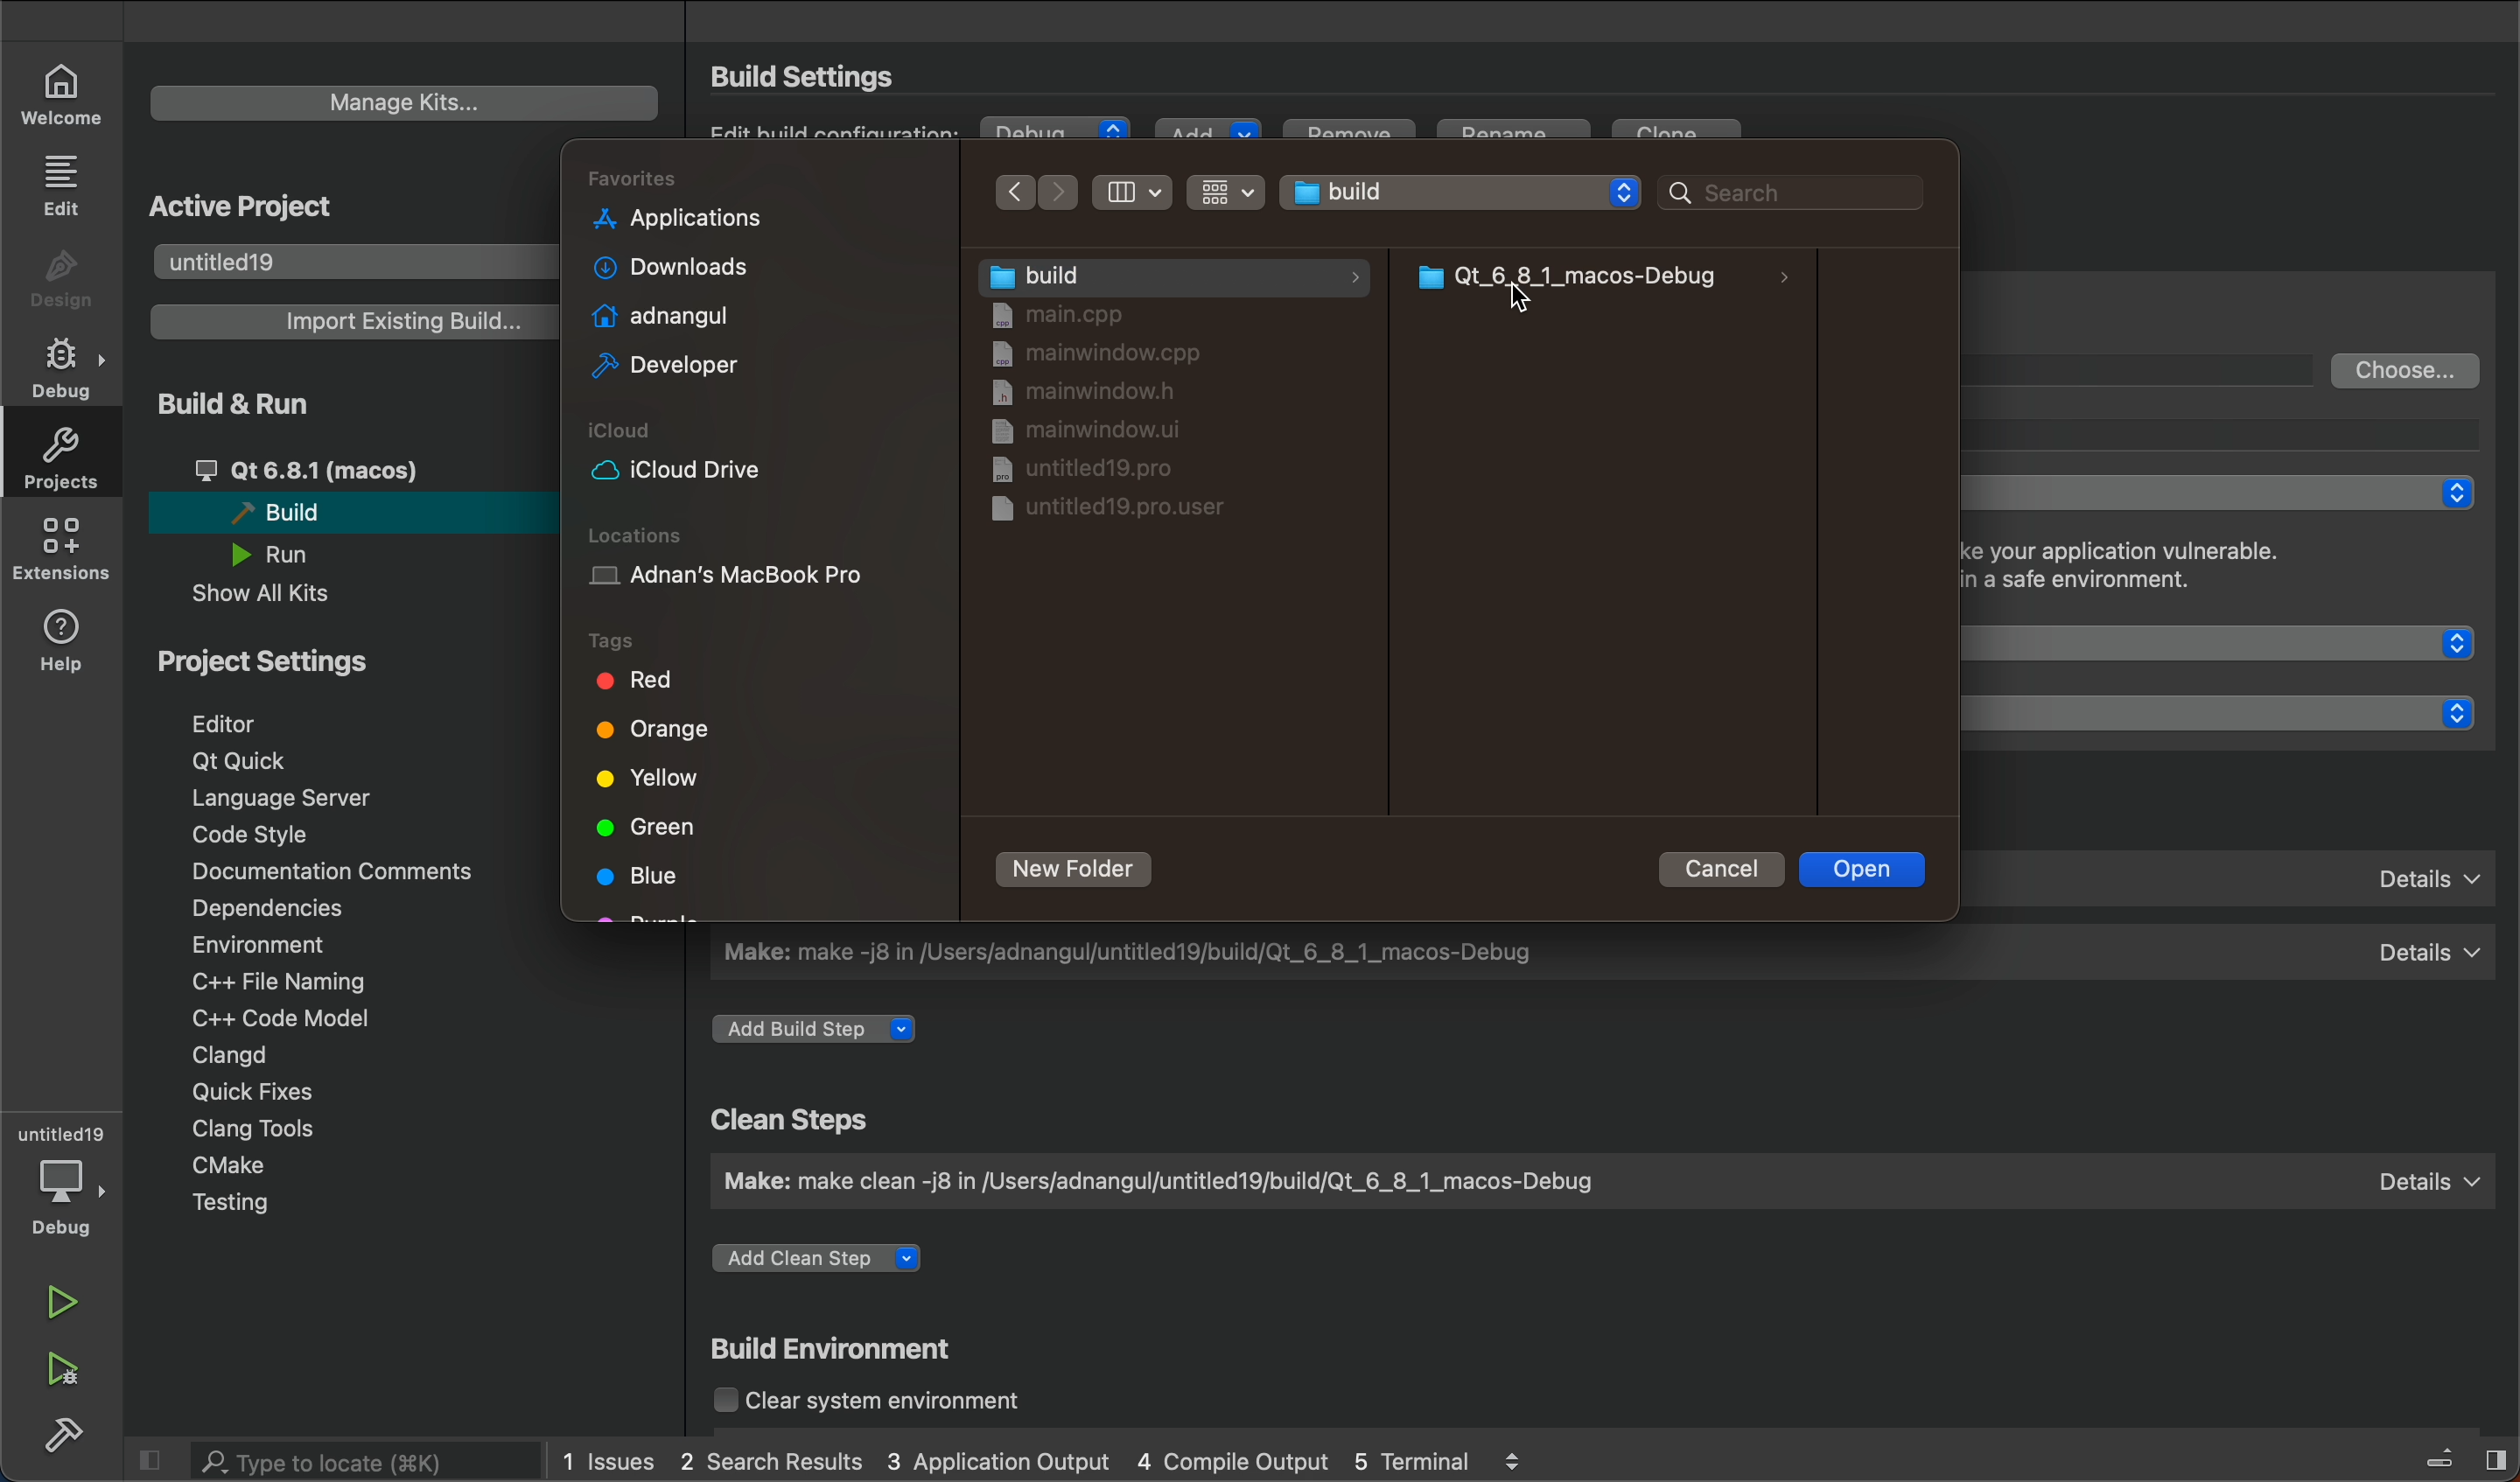  What do you see at coordinates (1078, 870) in the screenshot?
I see `new folder` at bounding box center [1078, 870].